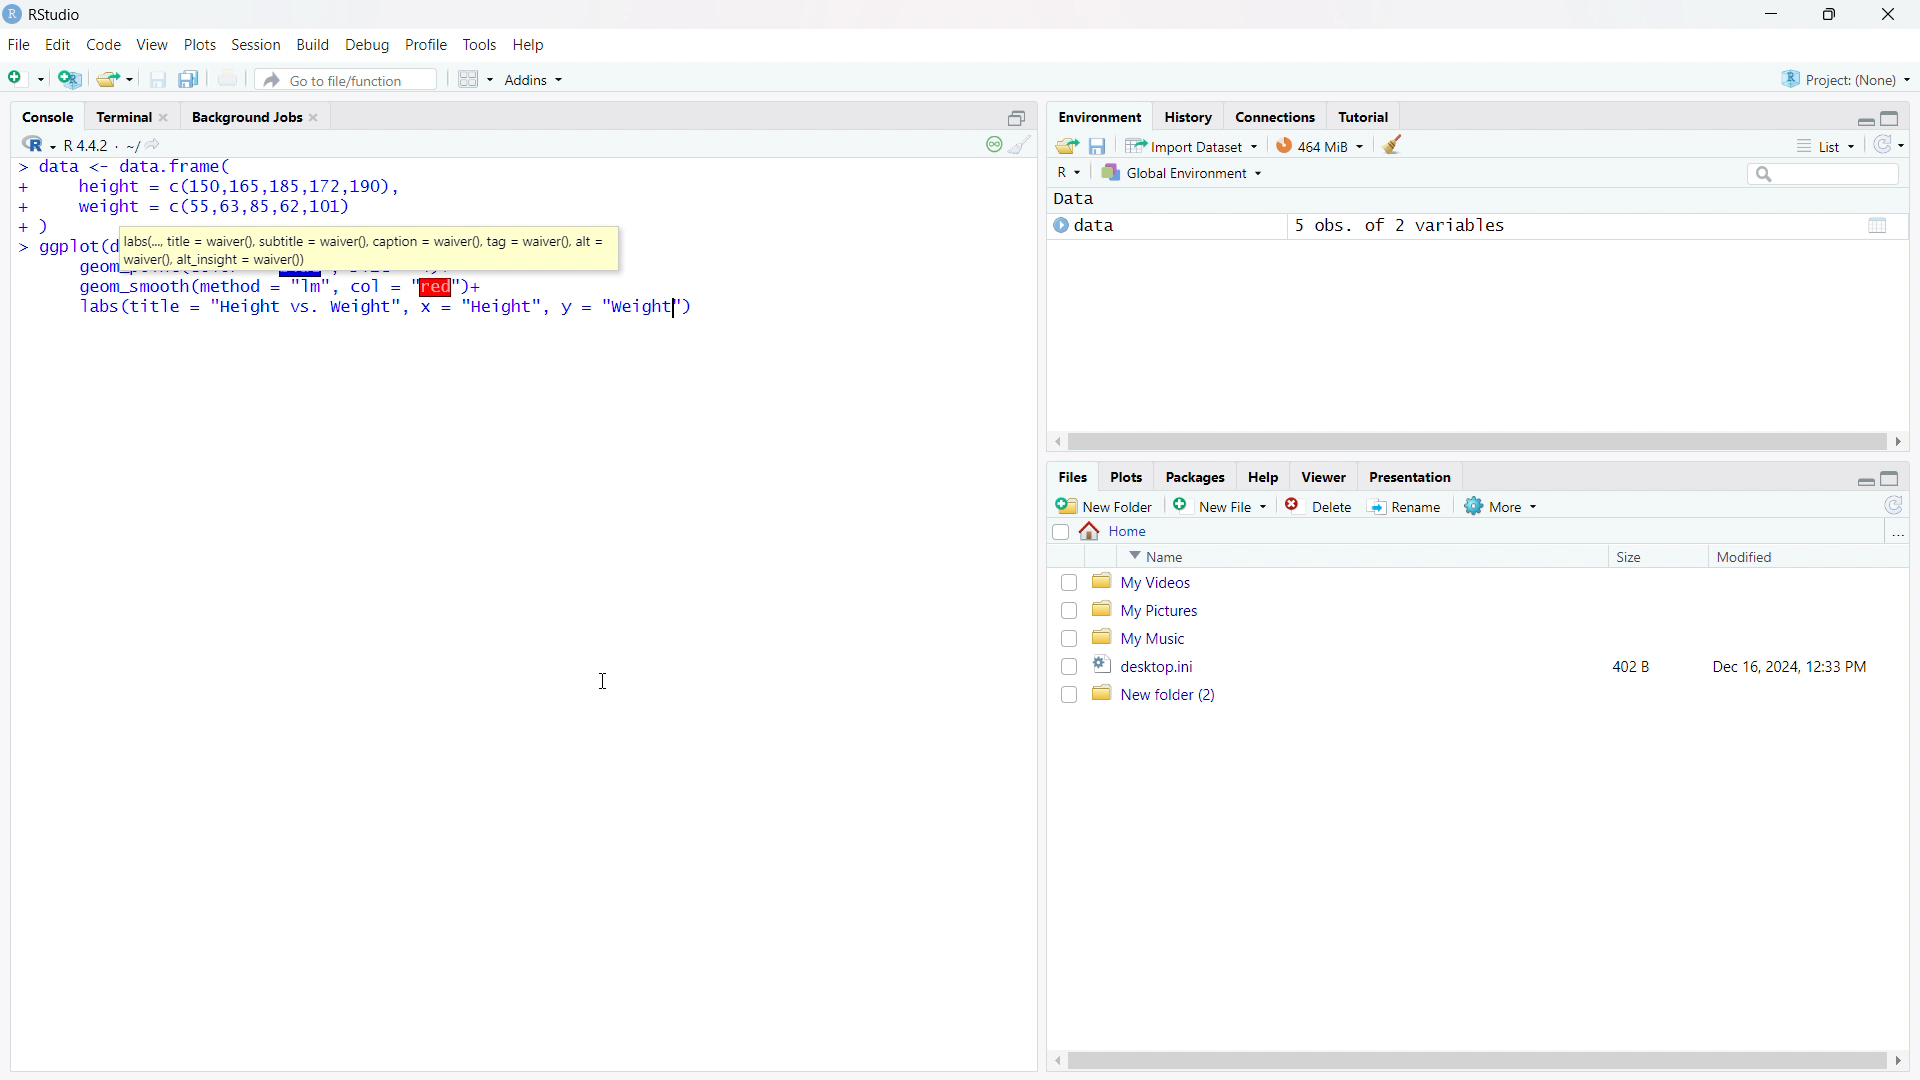 This screenshot has width=1920, height=1080. What do you see at coordinates (530, 45) in the screenshot?
I see `help` at bounding box center [530, 45].